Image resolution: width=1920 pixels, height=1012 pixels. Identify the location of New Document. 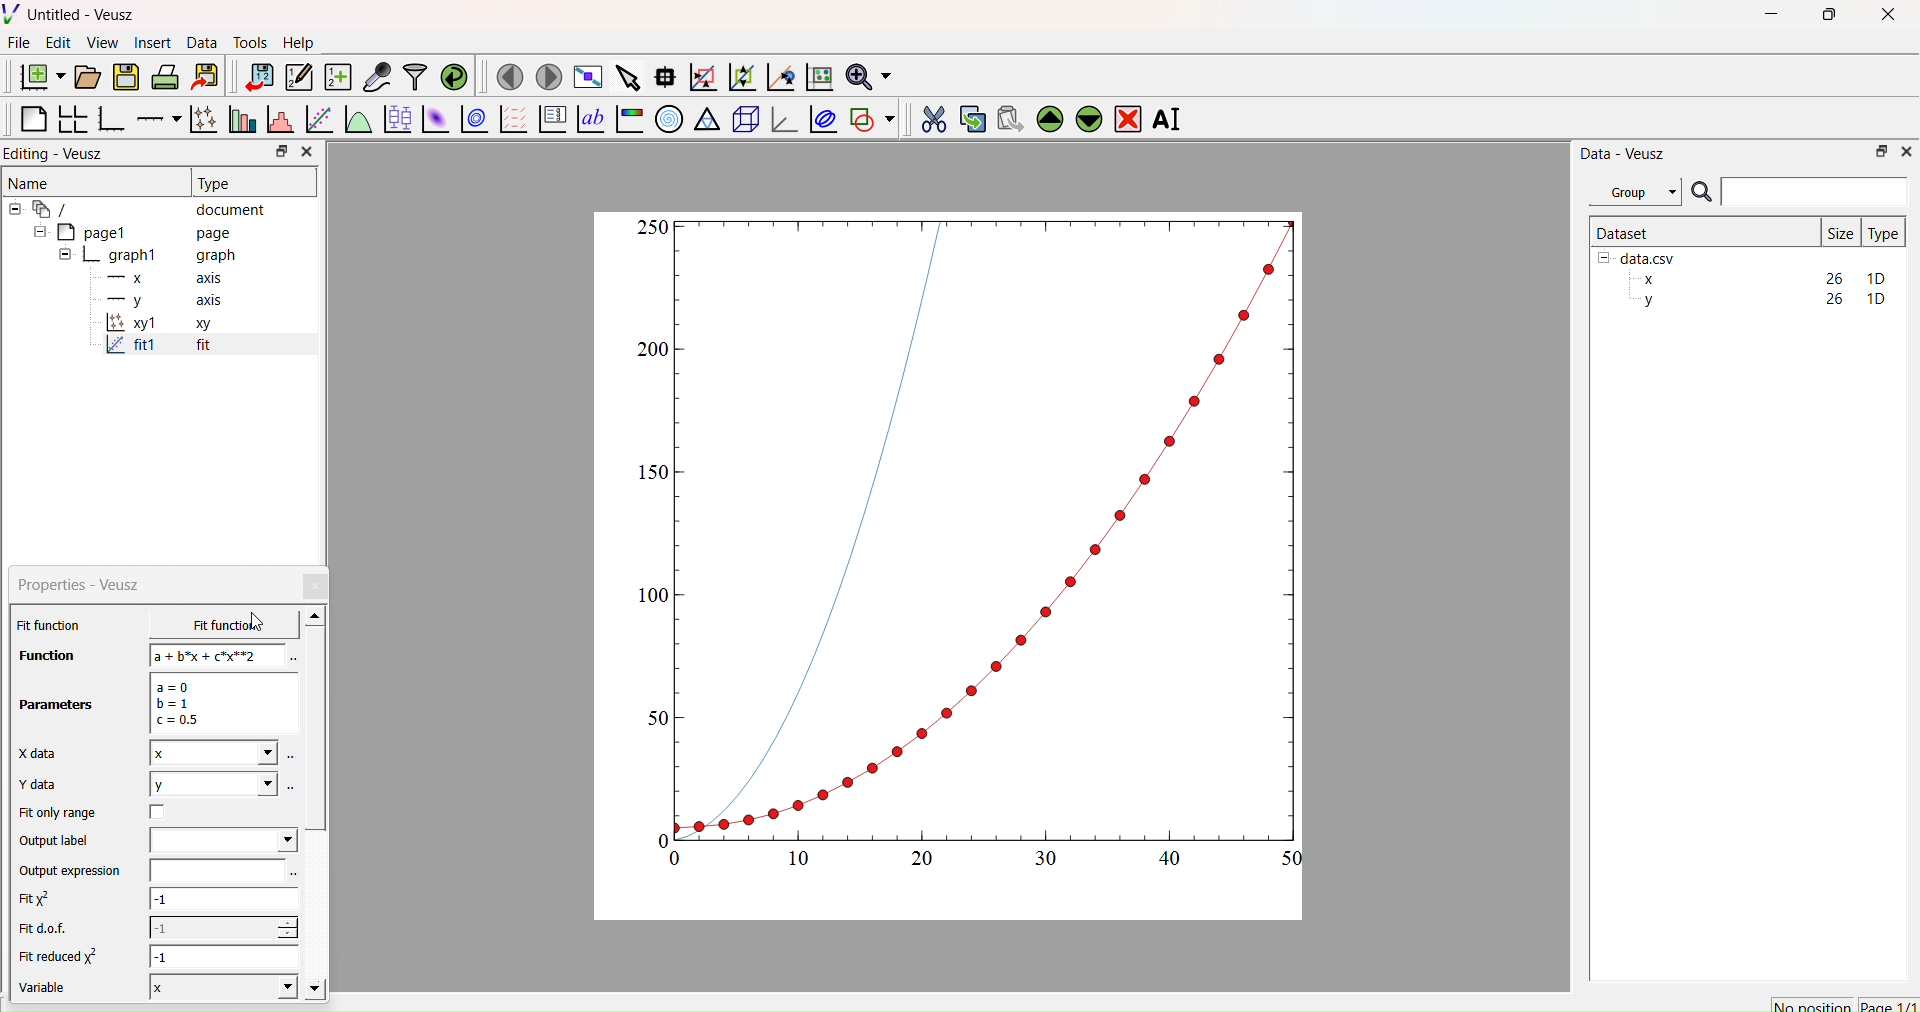
(37, 74).